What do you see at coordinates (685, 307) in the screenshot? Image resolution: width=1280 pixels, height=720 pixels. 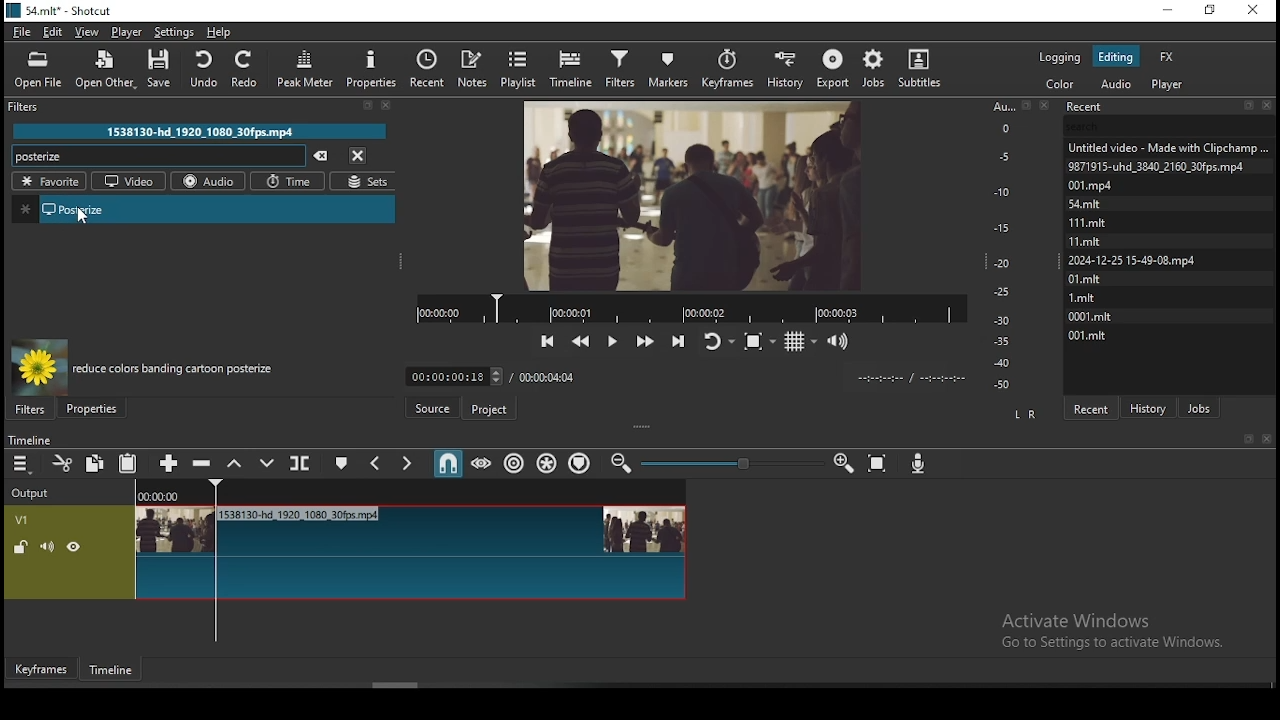 I see `video progress bar` at bounding box center [685, 307].